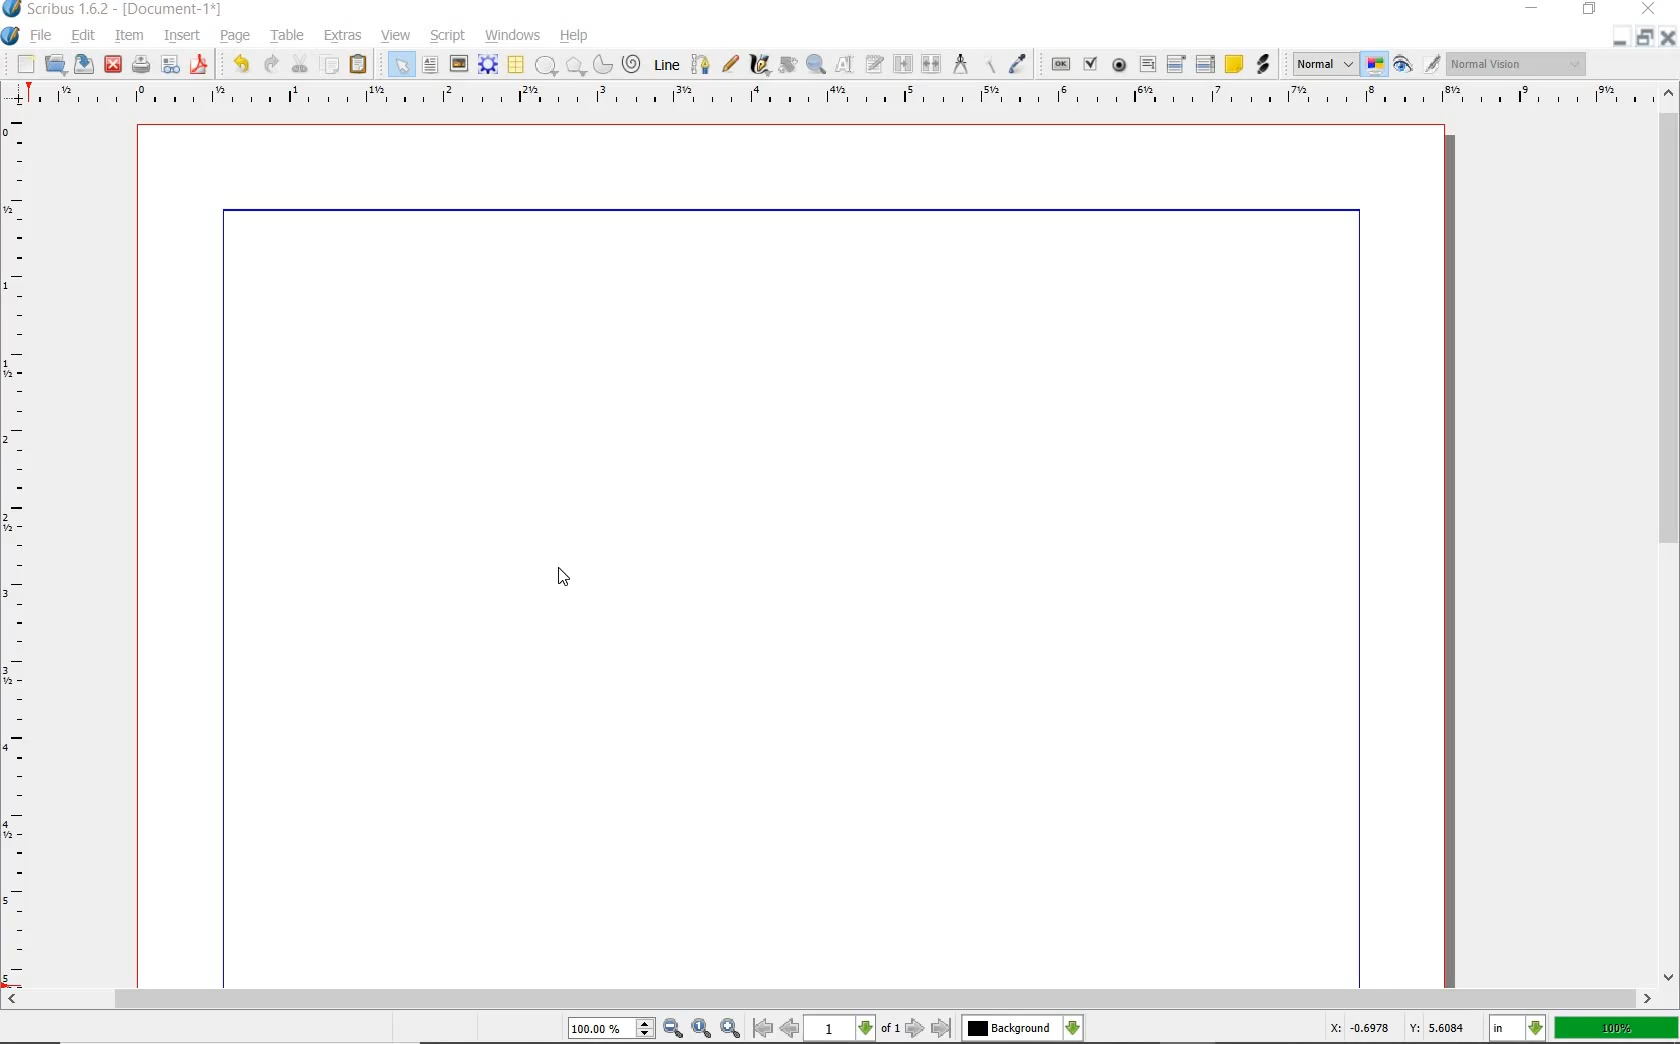 The width and height of the screenshot is (1680, 1044). I want to click on coordinates, so click(1395, 1028).